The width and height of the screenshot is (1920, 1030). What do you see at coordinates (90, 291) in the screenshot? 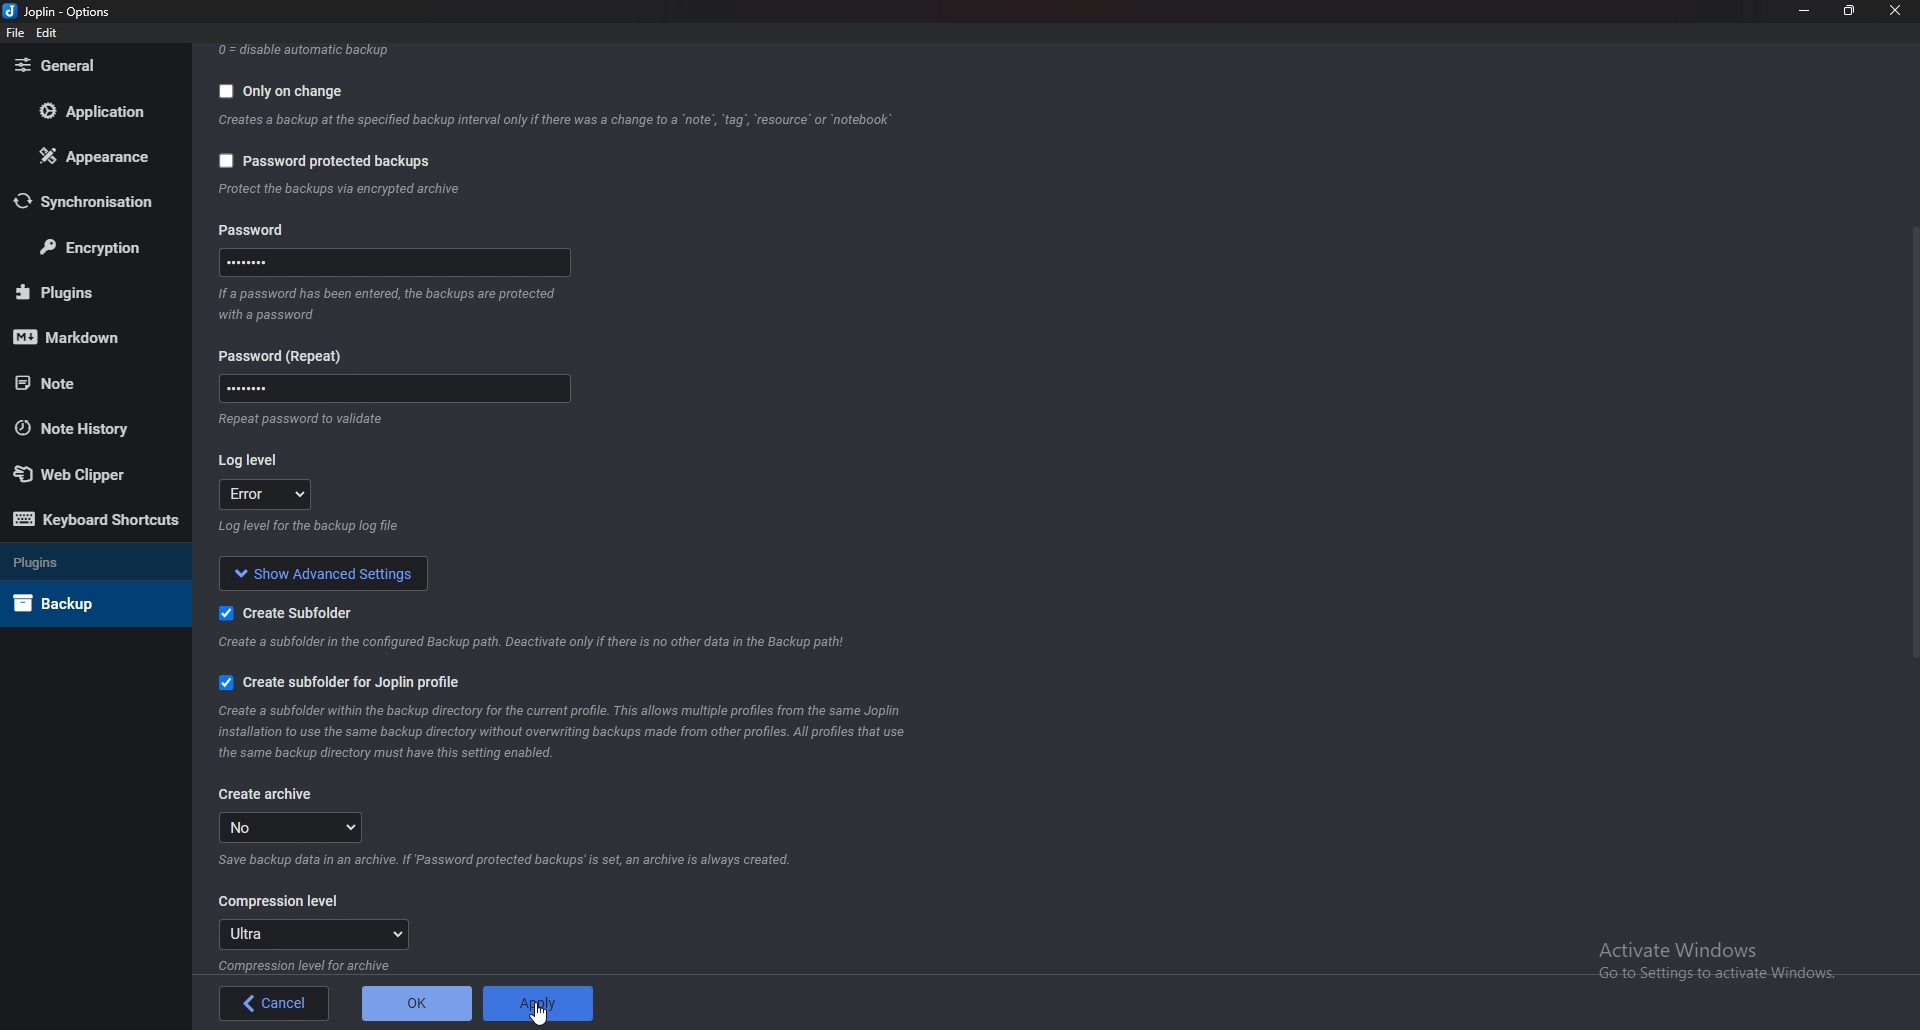
I see `Plugins` at bounding box center [90, 291].